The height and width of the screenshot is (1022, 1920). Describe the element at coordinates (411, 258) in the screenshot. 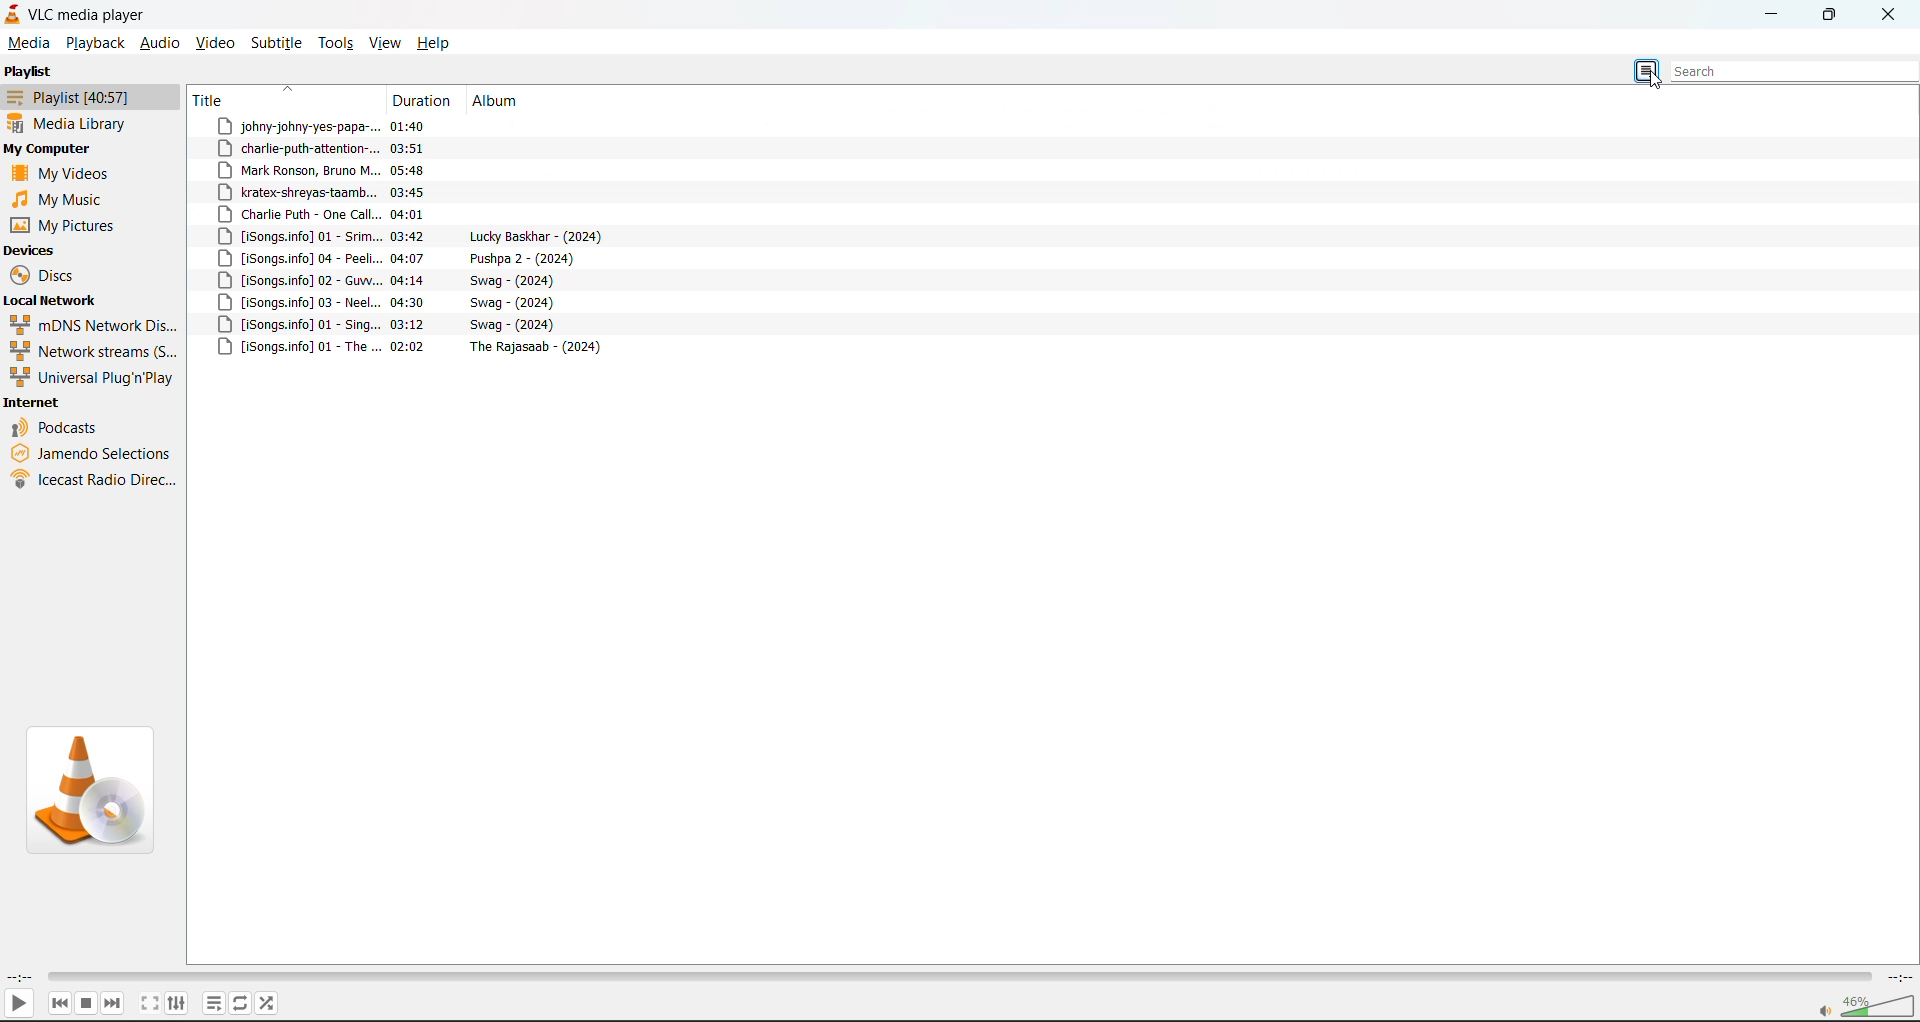

I see `track title with duration and album details` at that location.